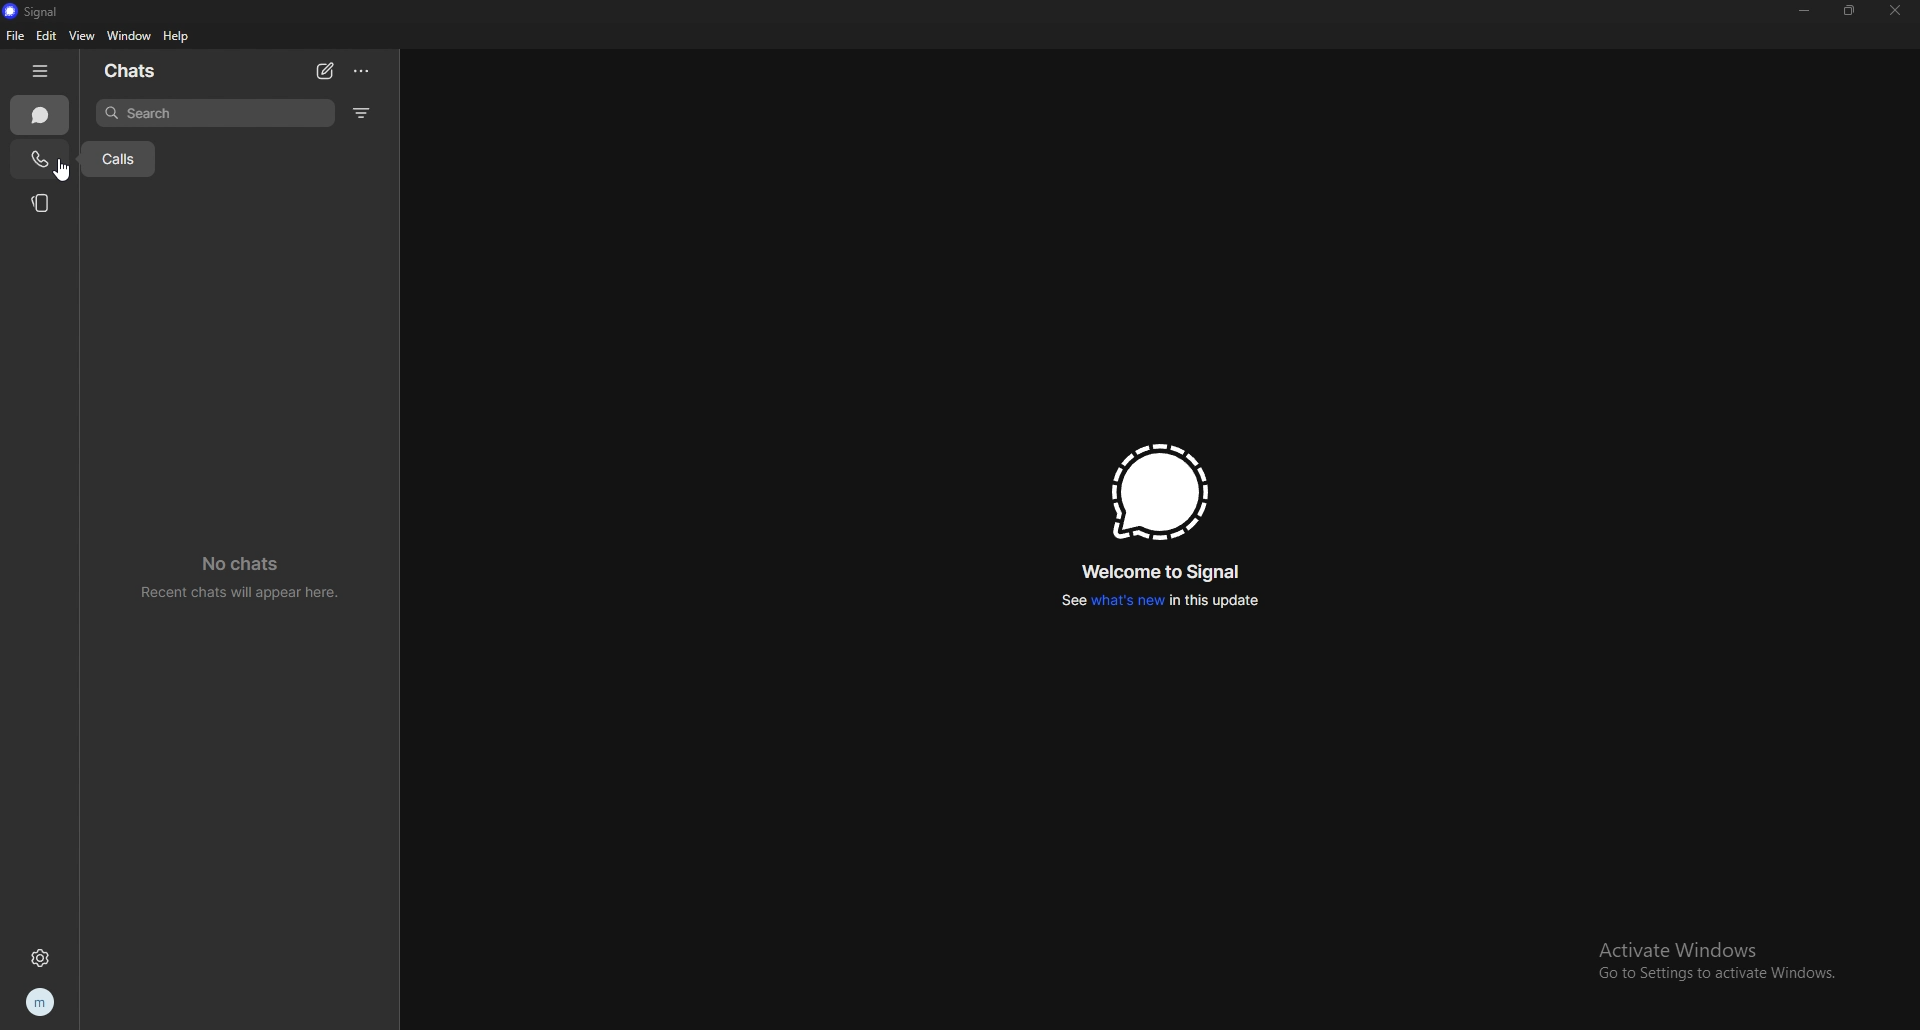 The height and width of the screenshot is (1030, 1920). Describe the element at coordinates (136, 70) in the screenshot. I see `chats` at that location.